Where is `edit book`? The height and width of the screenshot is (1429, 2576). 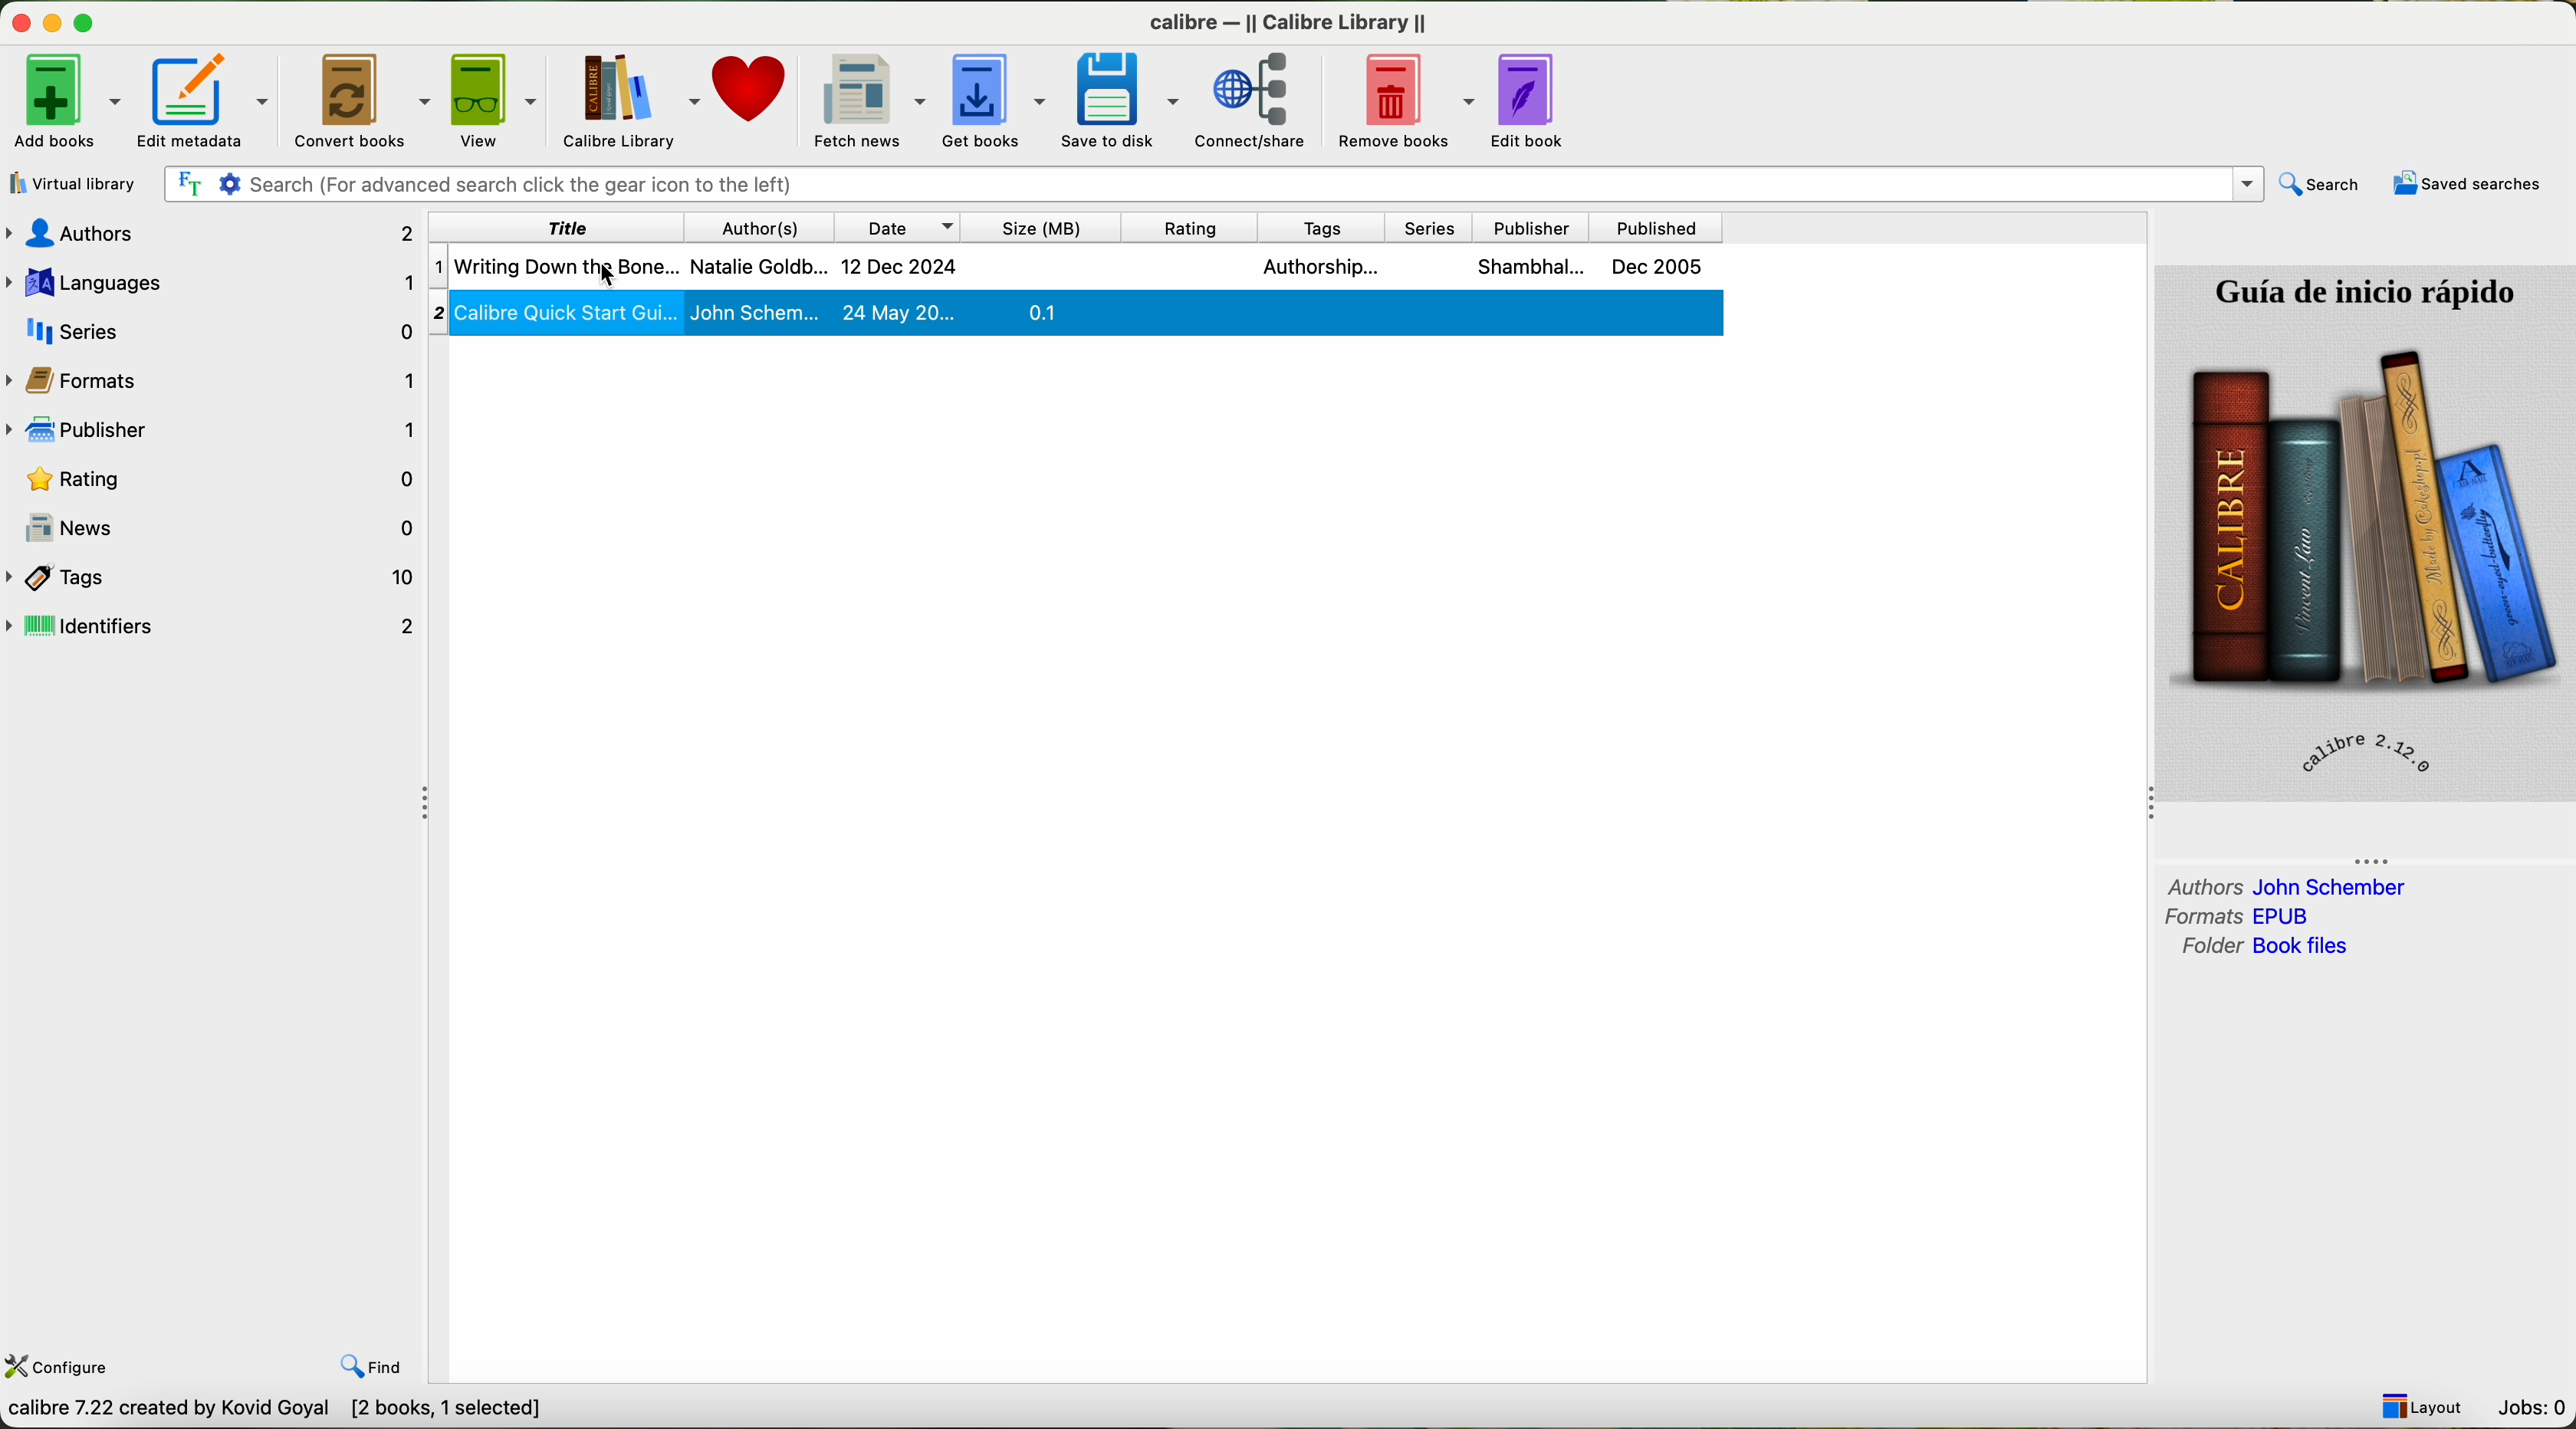 edit book is located at coordinates (1536, 100).